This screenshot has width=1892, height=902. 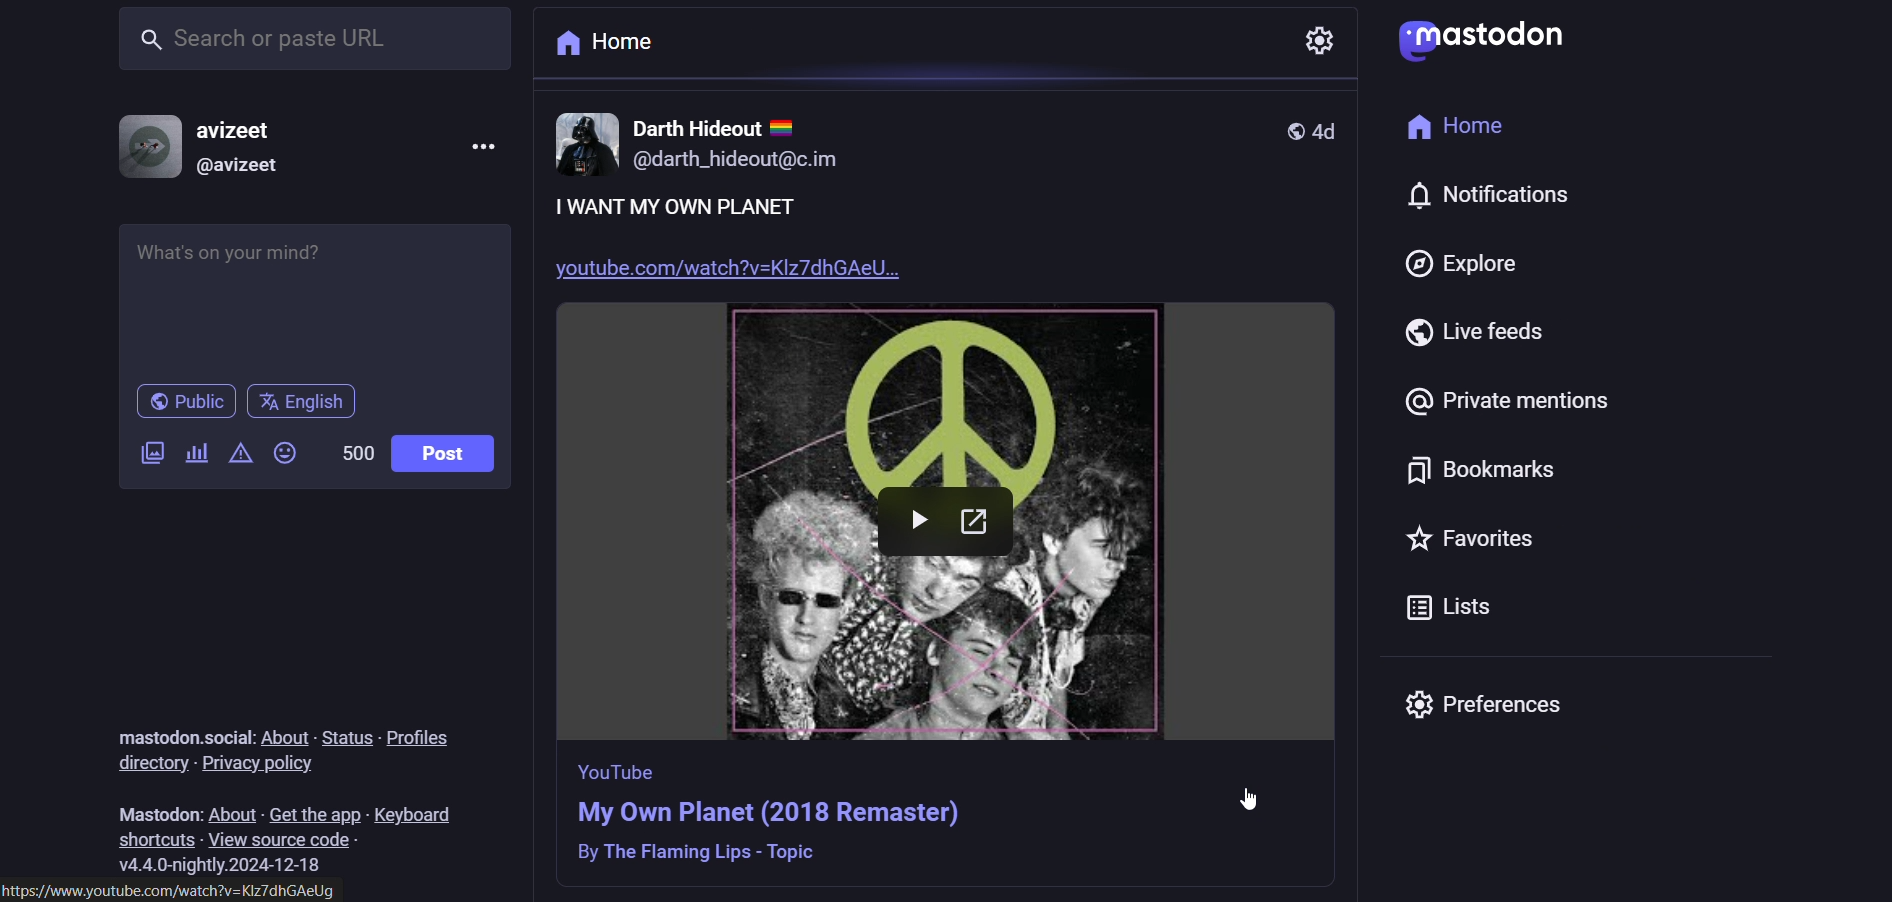 I want to click on I want my own planet, so click(x=682, y=210).